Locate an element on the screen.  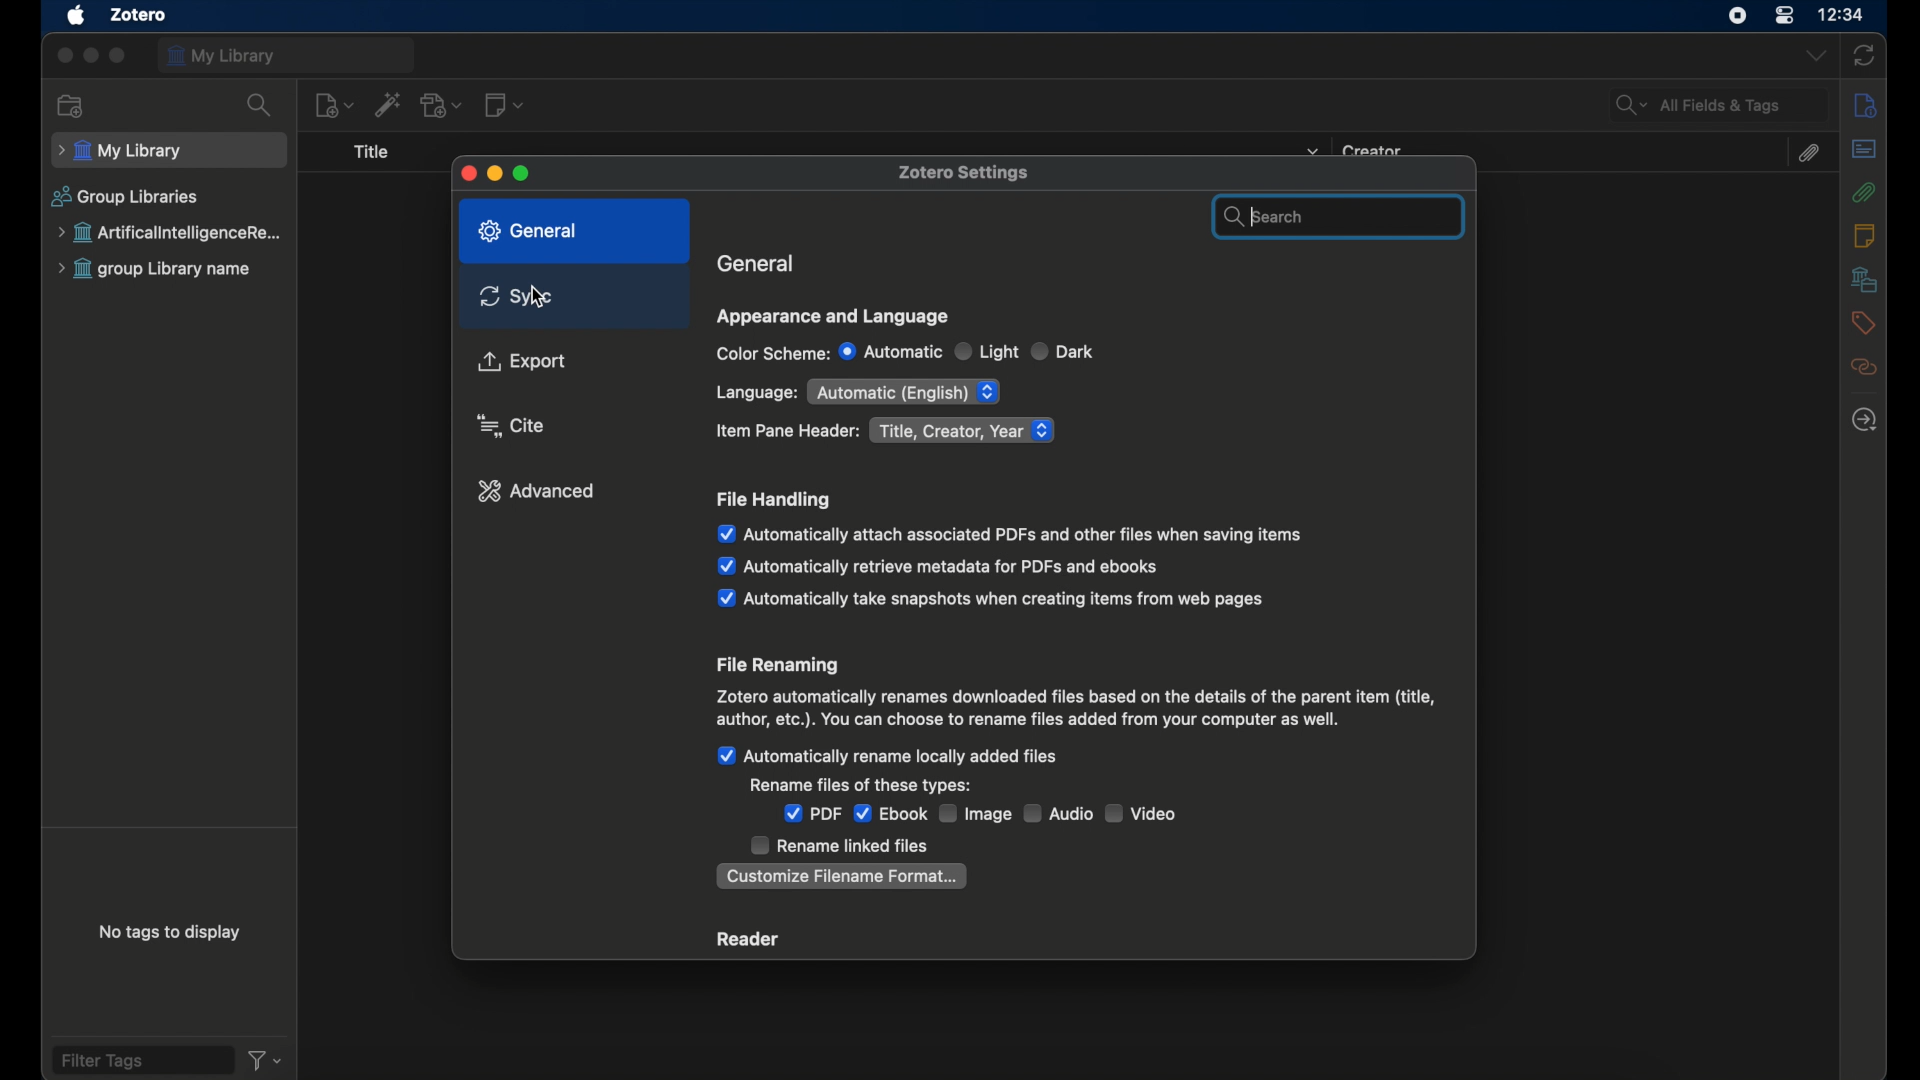
attachments is located at coordinates (1811, 153).